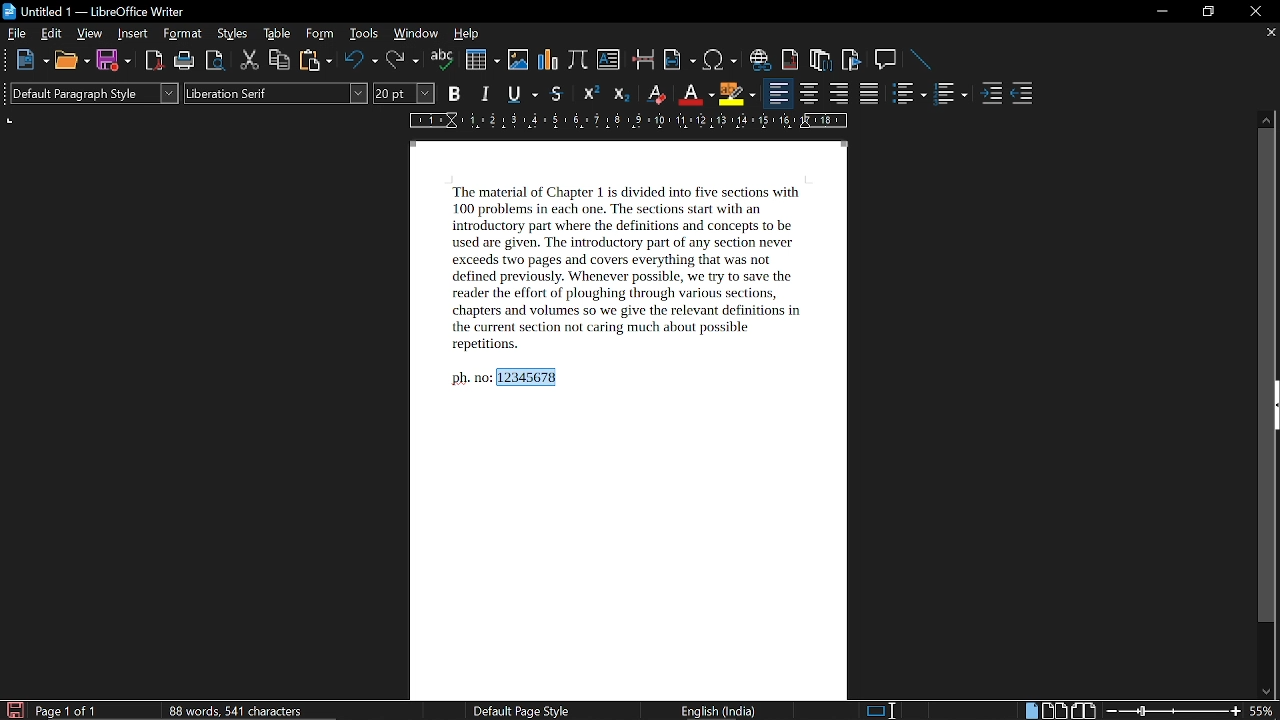 This screenshot has width=1280, height=720. What do you see at coordinates (992, 94) in the screenshot?
I see `increase indent` at bounding box center [992, 94].